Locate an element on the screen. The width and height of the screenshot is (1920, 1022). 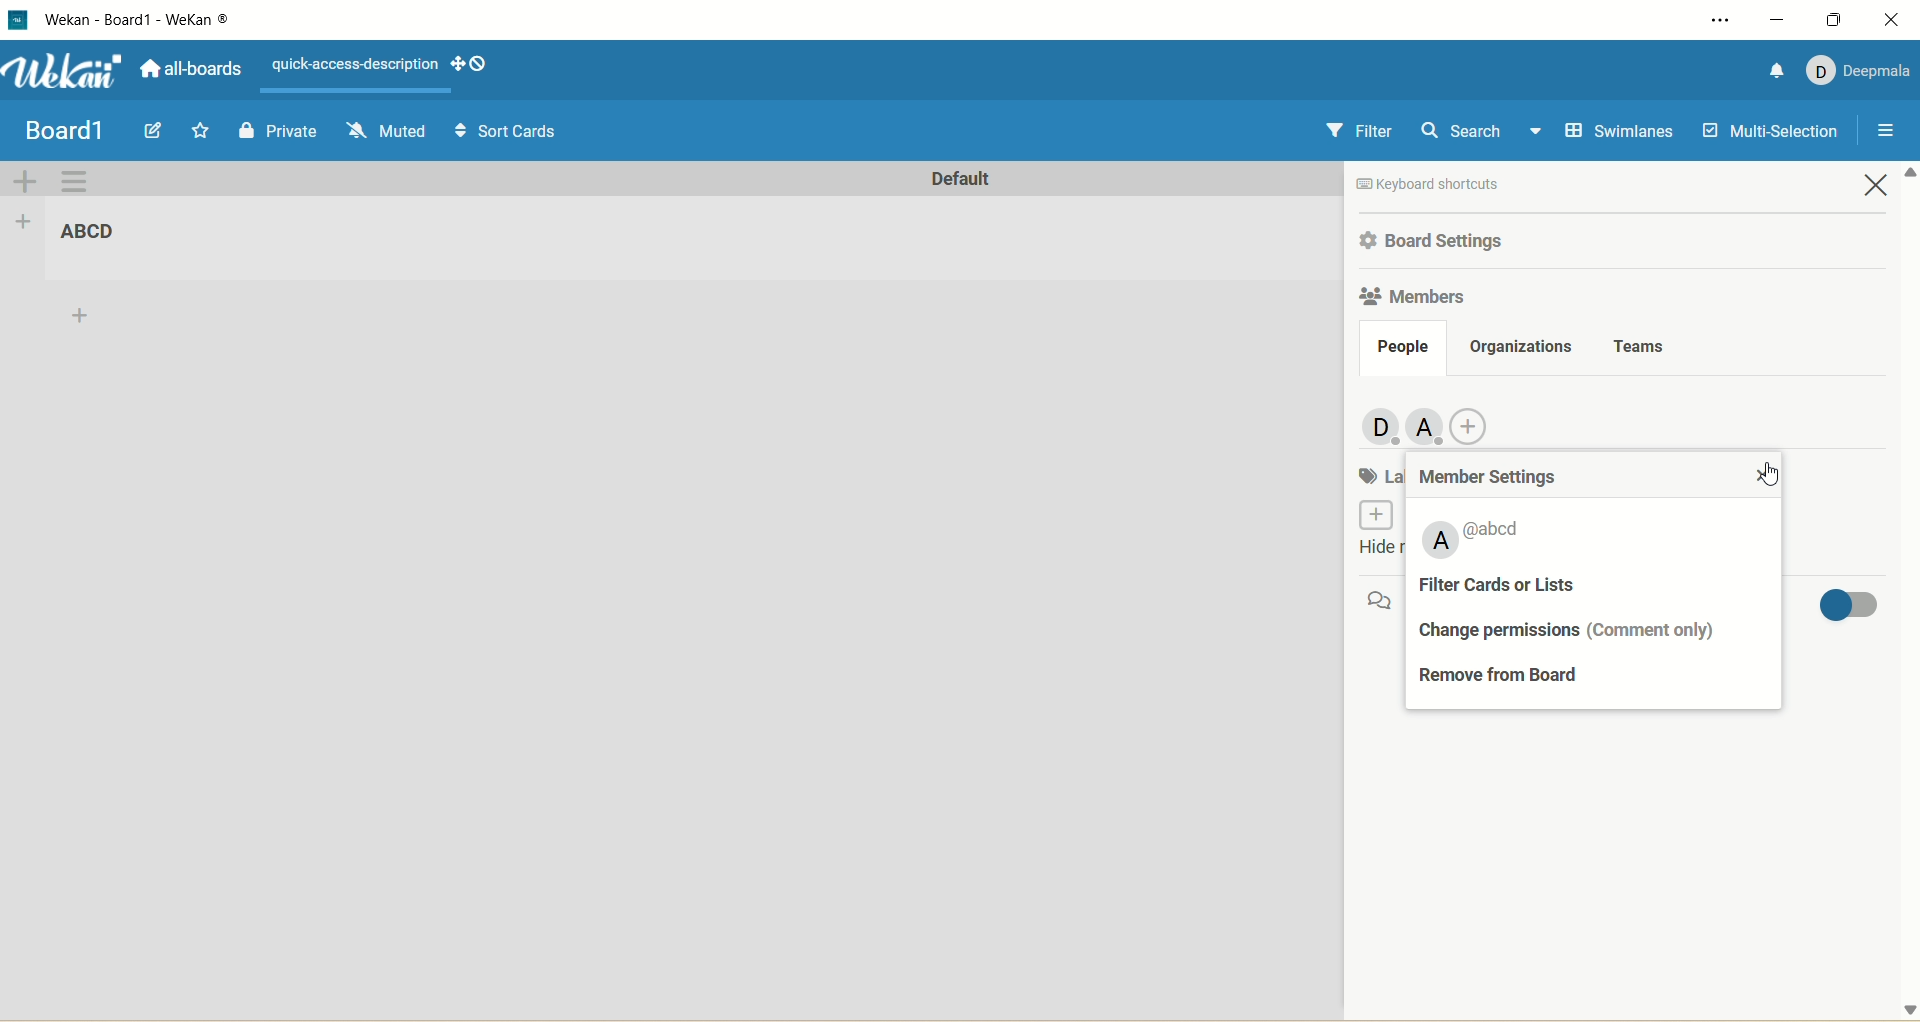
comment only is located at coordinates (1663, 631).